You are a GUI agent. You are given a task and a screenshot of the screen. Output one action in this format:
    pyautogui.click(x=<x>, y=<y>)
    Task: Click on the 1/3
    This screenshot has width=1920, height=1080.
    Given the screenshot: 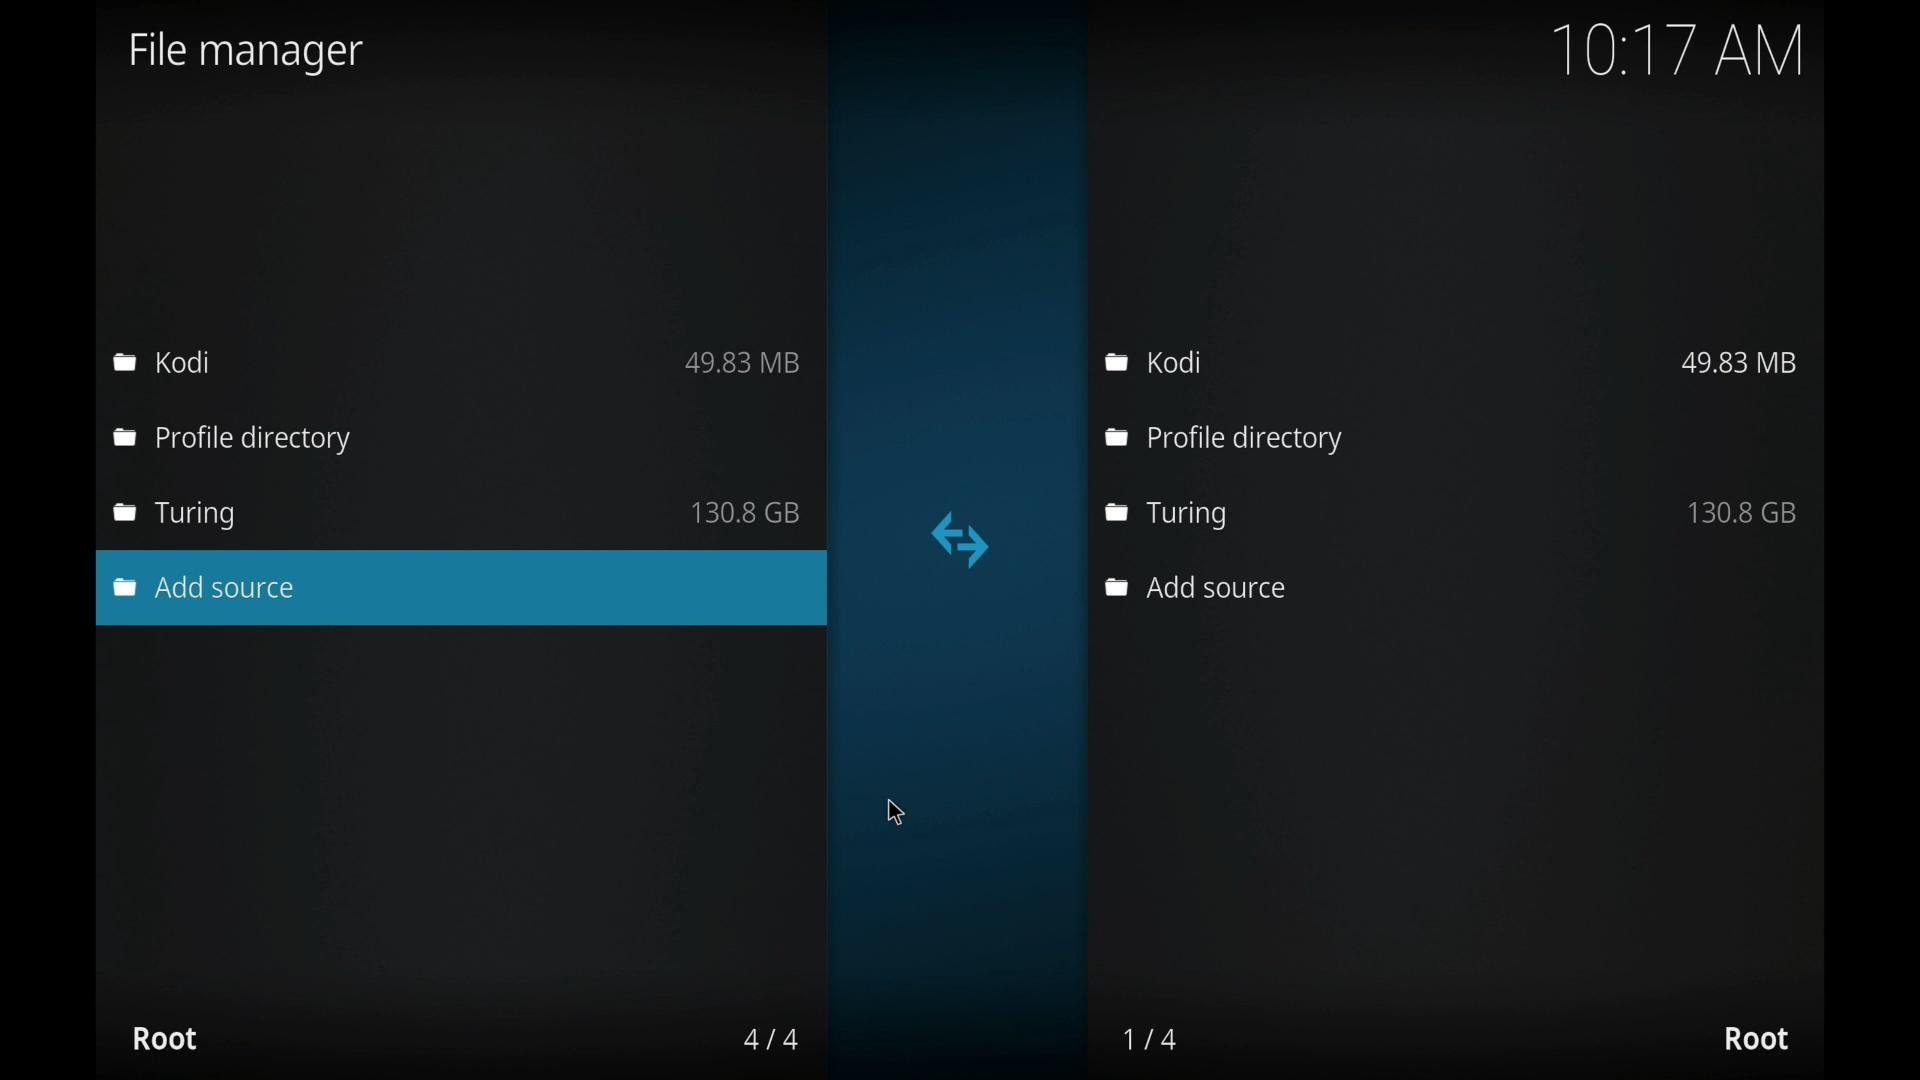 What is the action you would take?
    pyautogui.click(x=1152, y=1039)
    